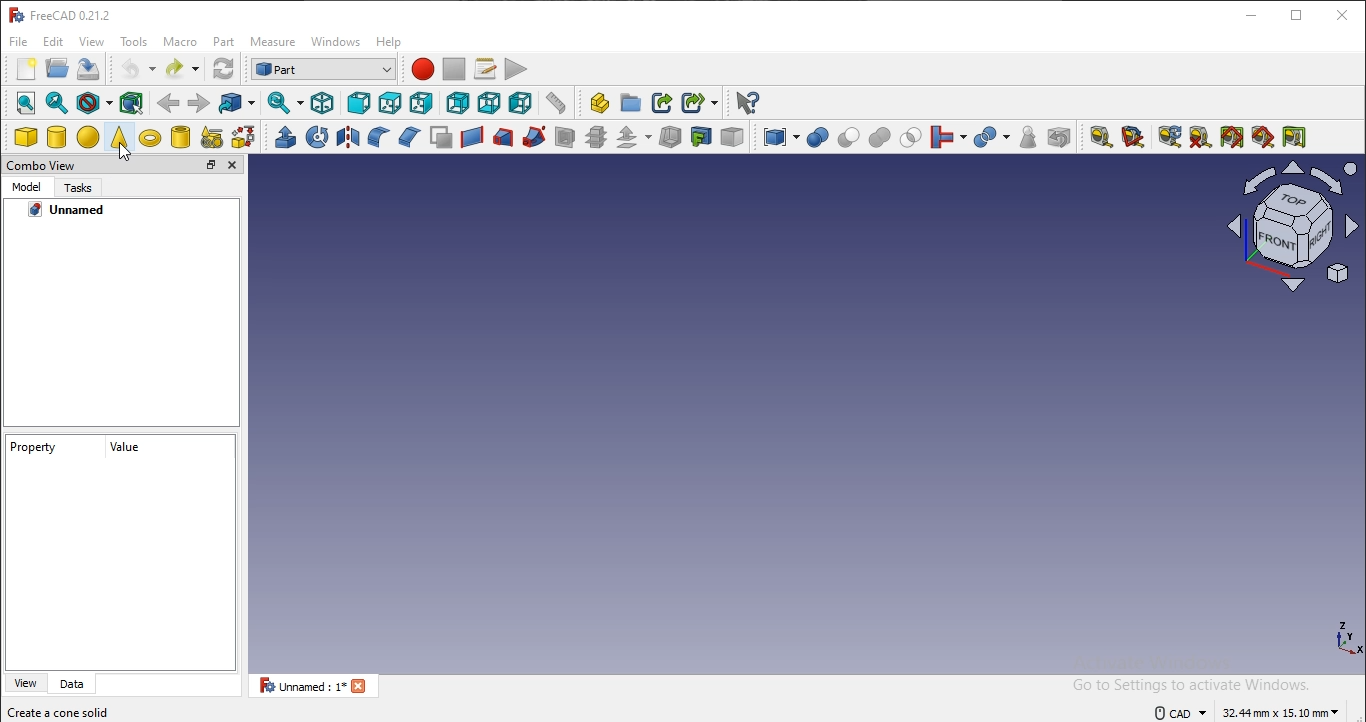 This screenshot has height=722, width=1366. What do you see at coordinates (54, 41) in the screenshot?
I see `edit` at bounding box center [54, 41].